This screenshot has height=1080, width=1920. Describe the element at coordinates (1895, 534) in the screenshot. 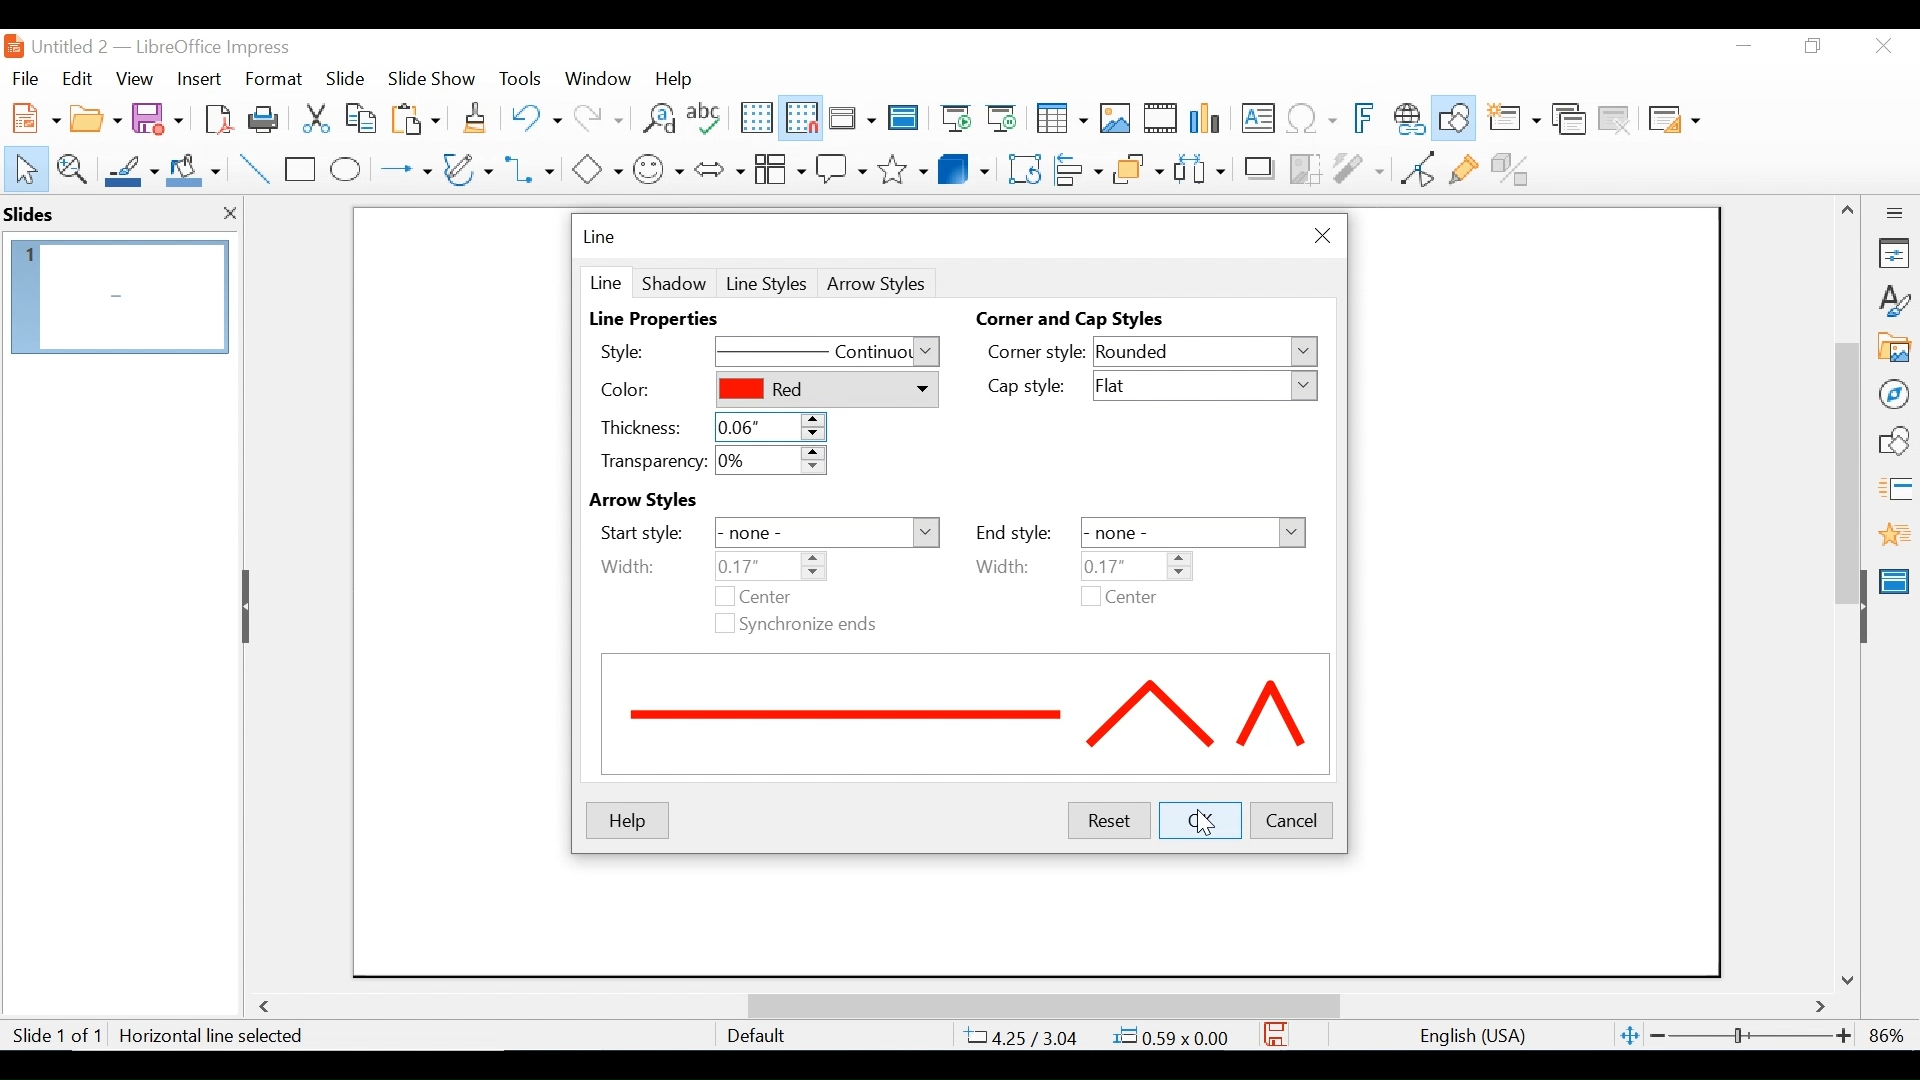

I see `Animation` at that location.